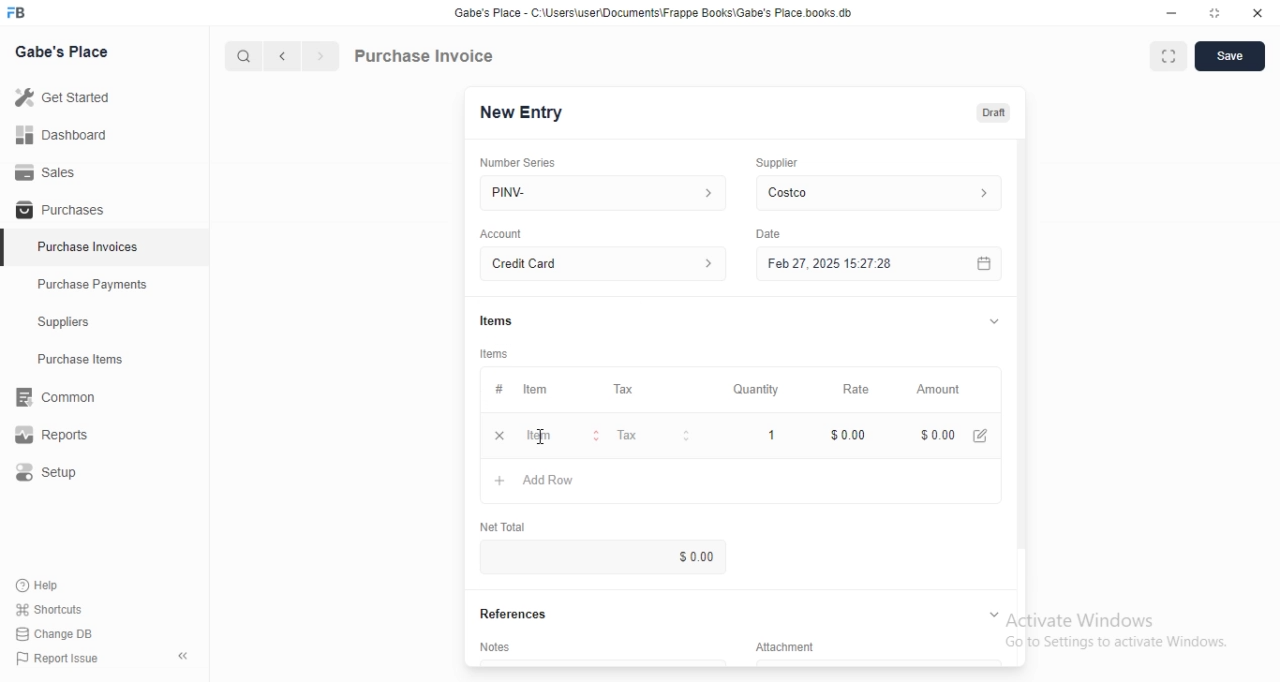 The image size is (1280, 682). Describe the element at coordinates (653, 12) in the screenshot. I see `‘Gabe's Place - C\Users\useriDocuments\Frappe Books\Gabe's Place books db.` at that location.